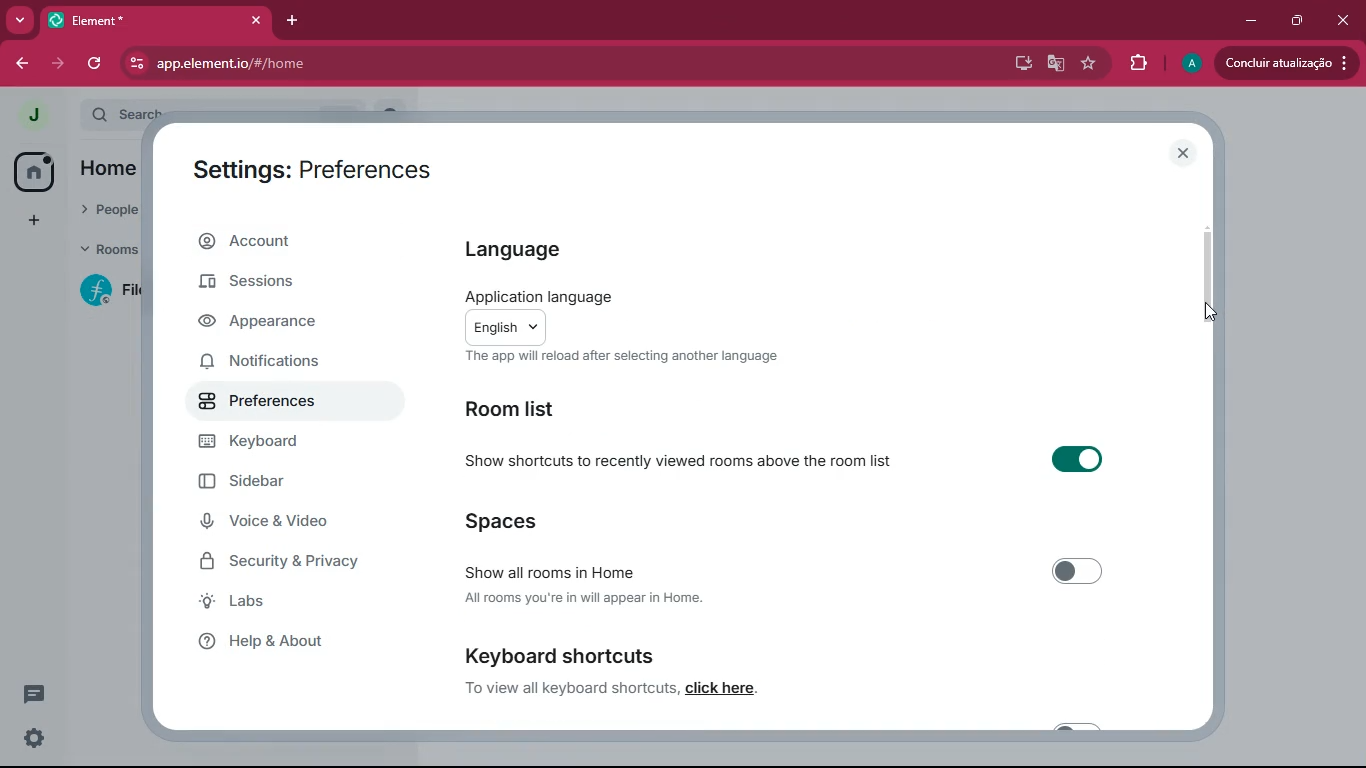  I want to click on profile, so click(1191, 64).